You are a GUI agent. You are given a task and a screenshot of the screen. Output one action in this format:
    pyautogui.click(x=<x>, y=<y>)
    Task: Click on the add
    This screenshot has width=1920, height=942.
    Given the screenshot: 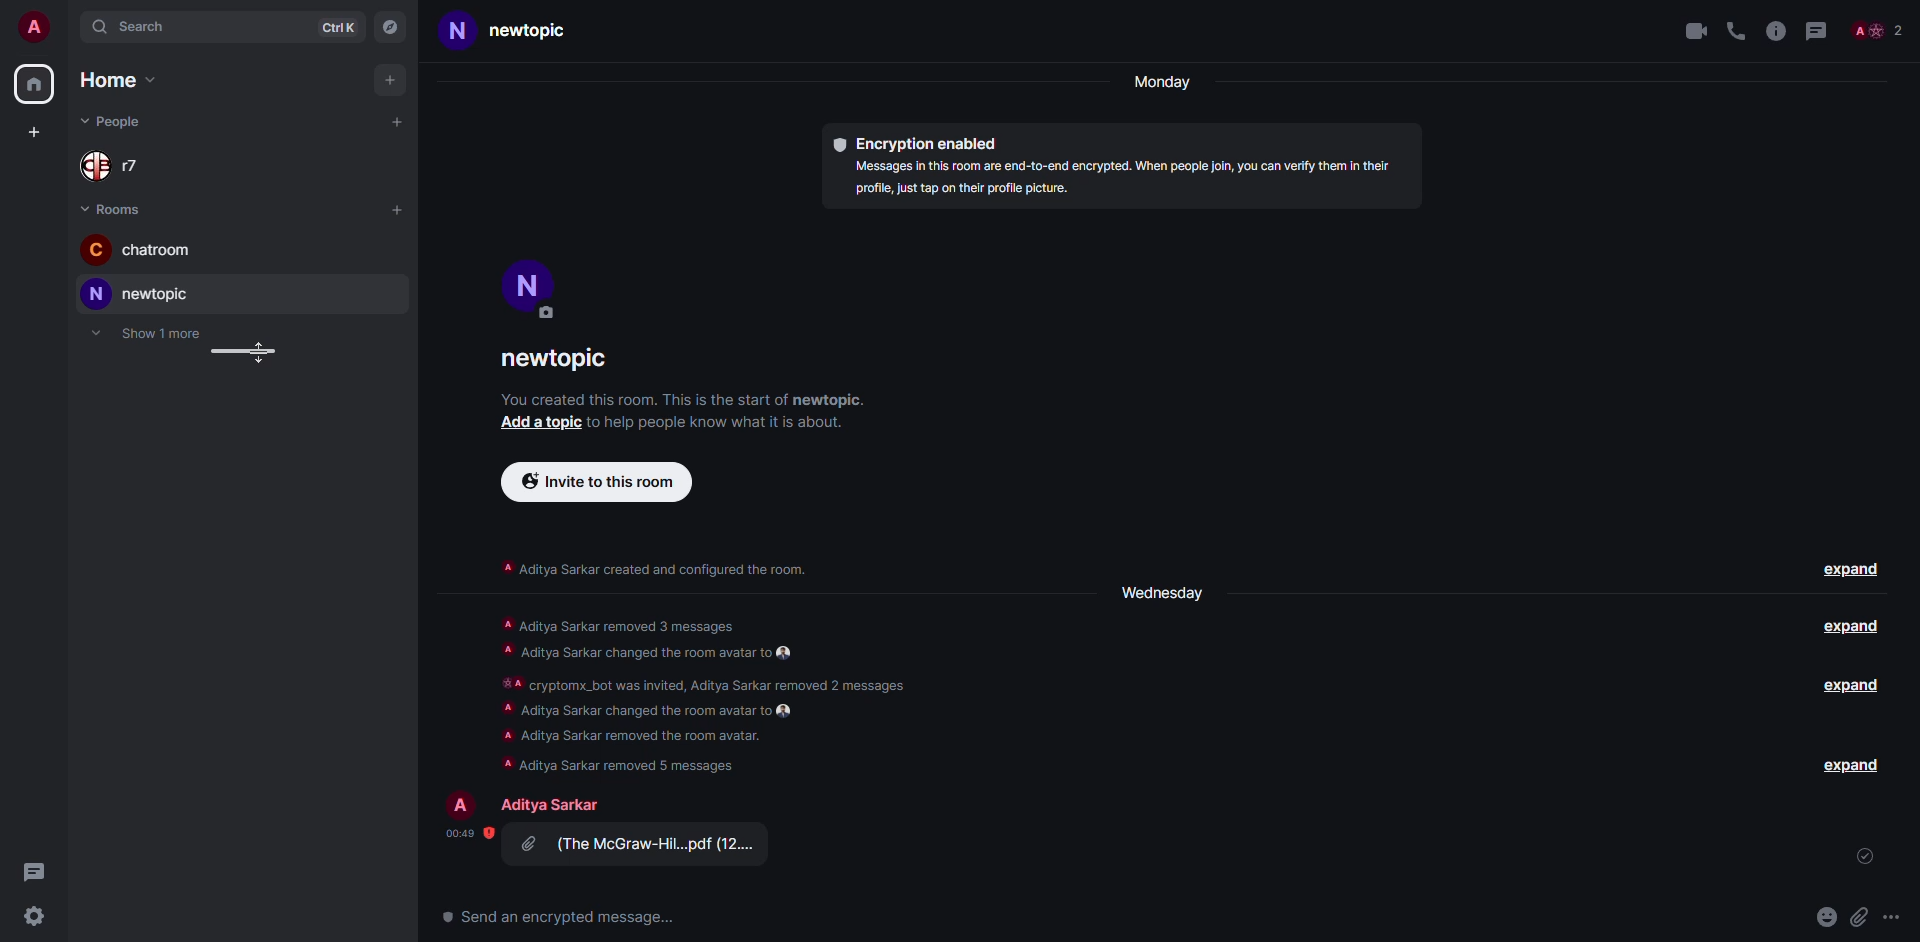 What is the action you would take?
    pyautogui.click(x=396, y=124)
    